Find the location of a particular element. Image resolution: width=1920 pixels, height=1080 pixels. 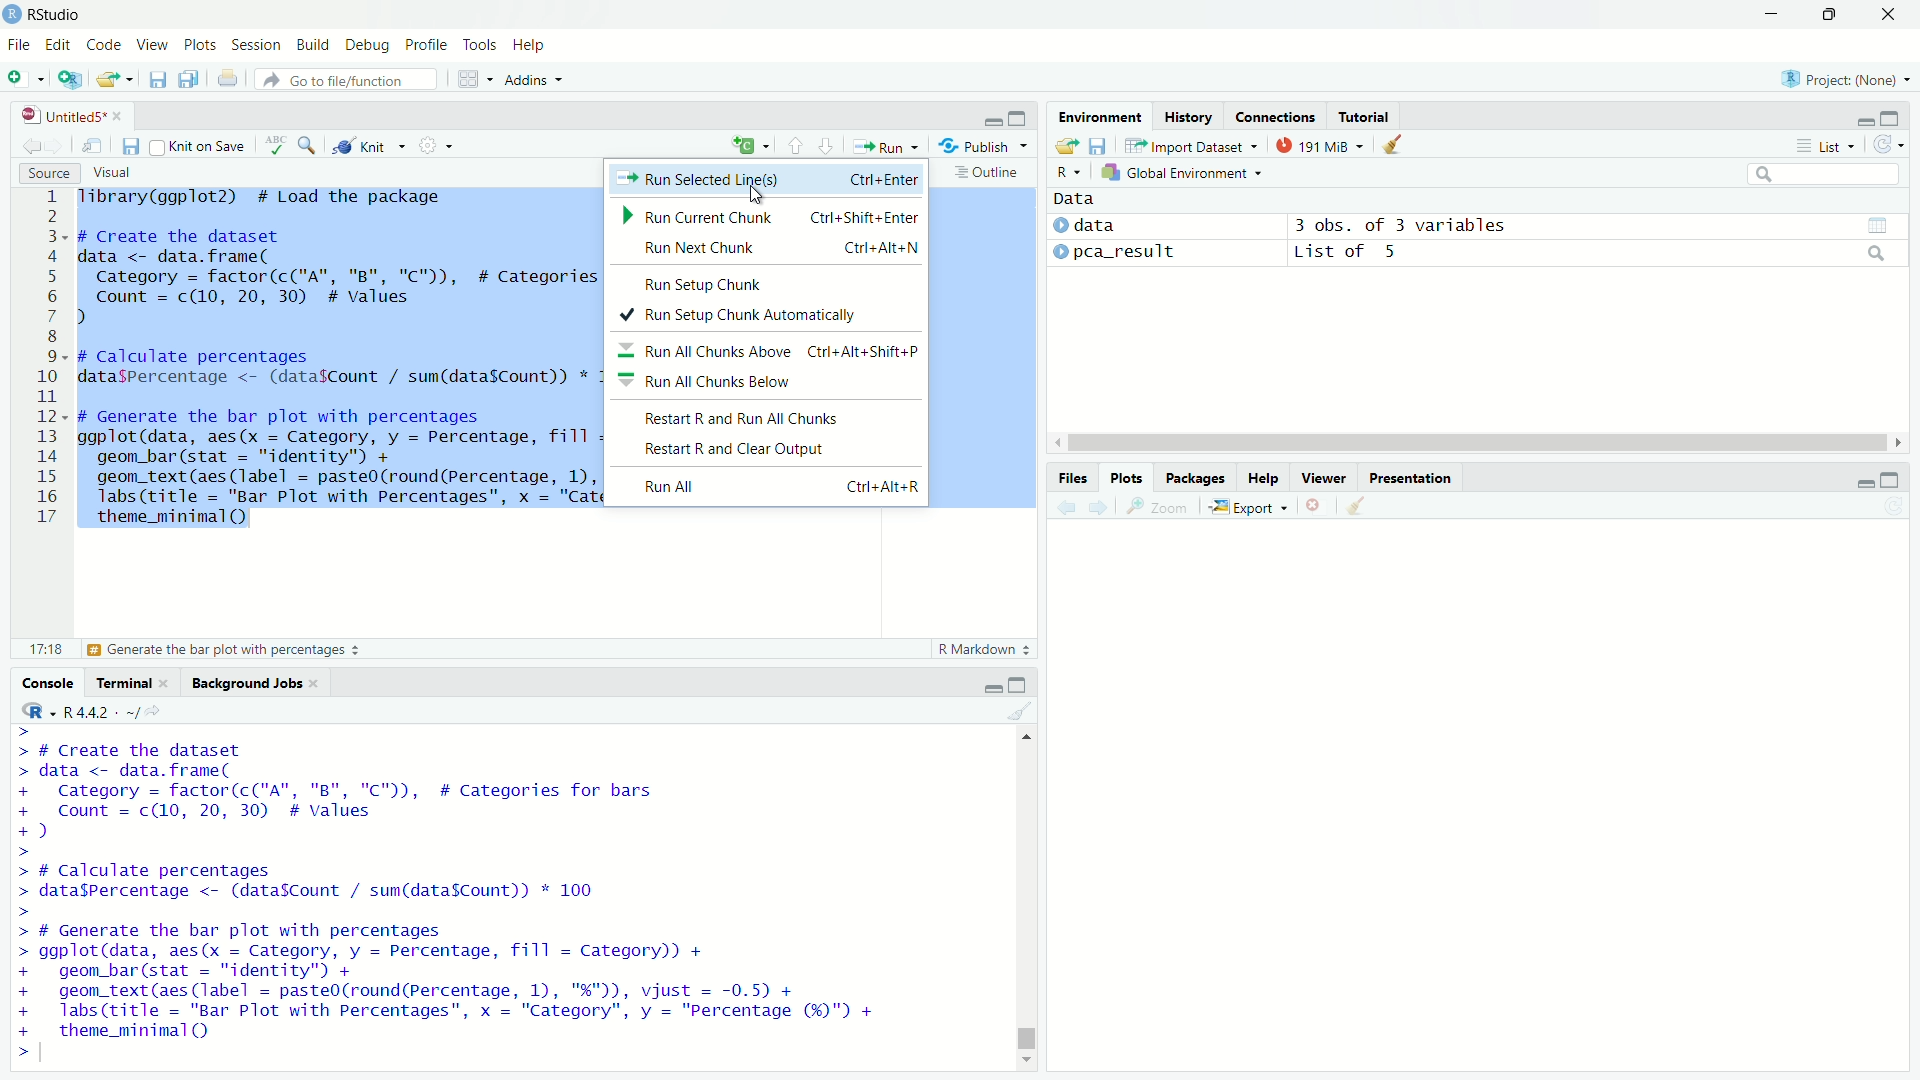

source is located at coordinates (48, 172).